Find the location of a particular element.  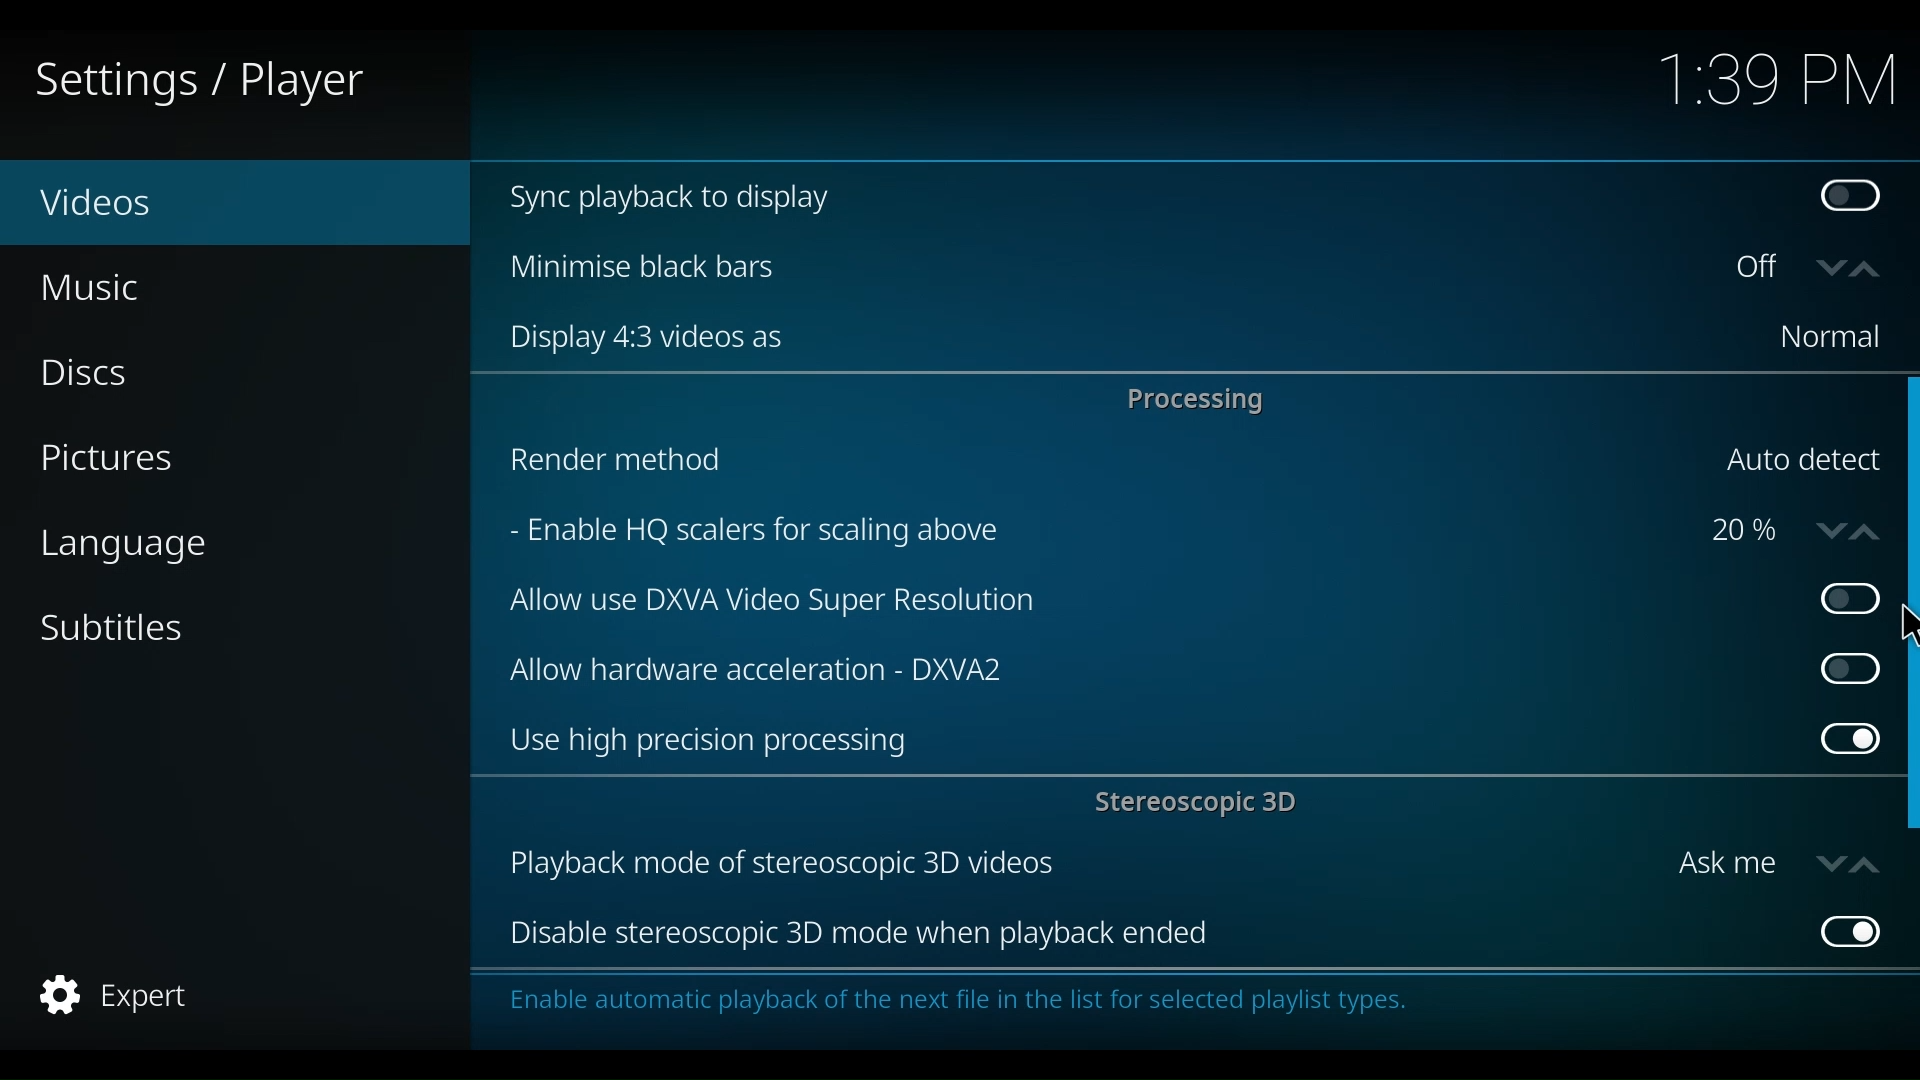

Ask me is located at coordinates (1726, 864).